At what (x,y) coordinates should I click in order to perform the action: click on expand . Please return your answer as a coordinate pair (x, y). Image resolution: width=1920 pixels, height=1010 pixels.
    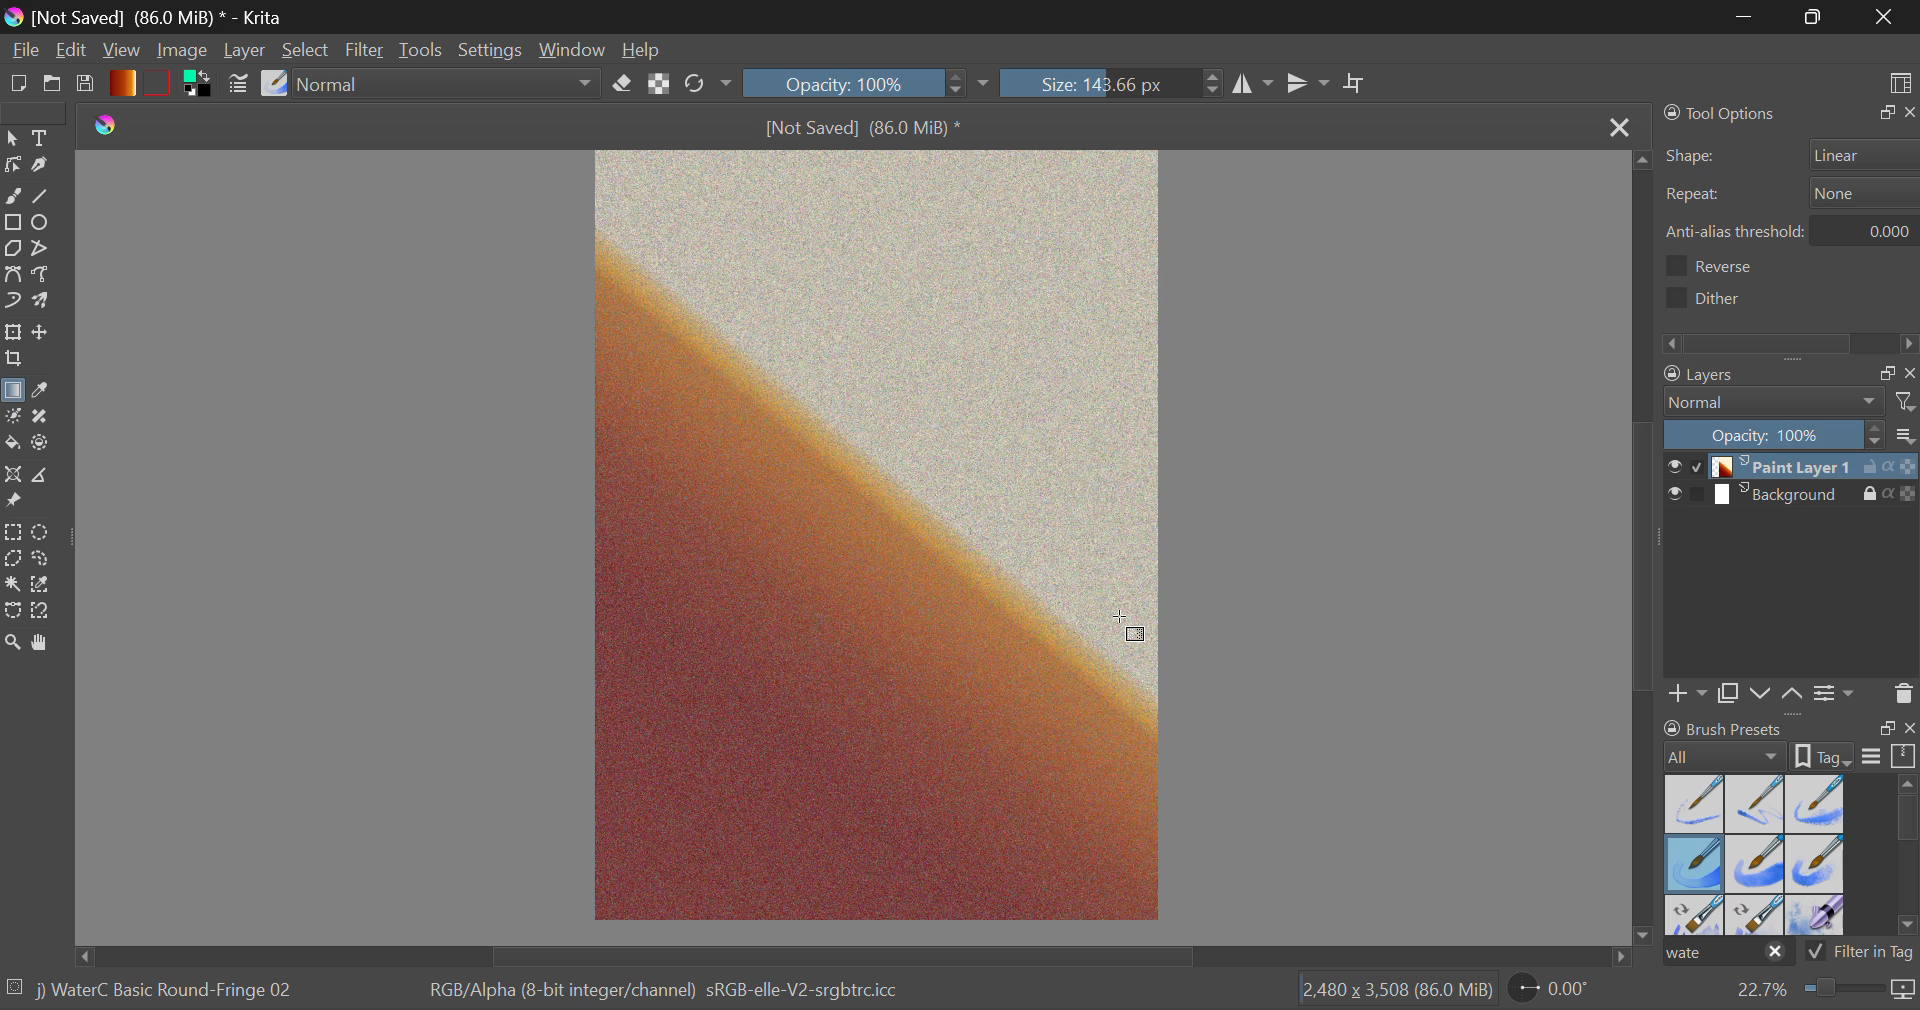
    Looking at the image, I should click on (1882, 113).